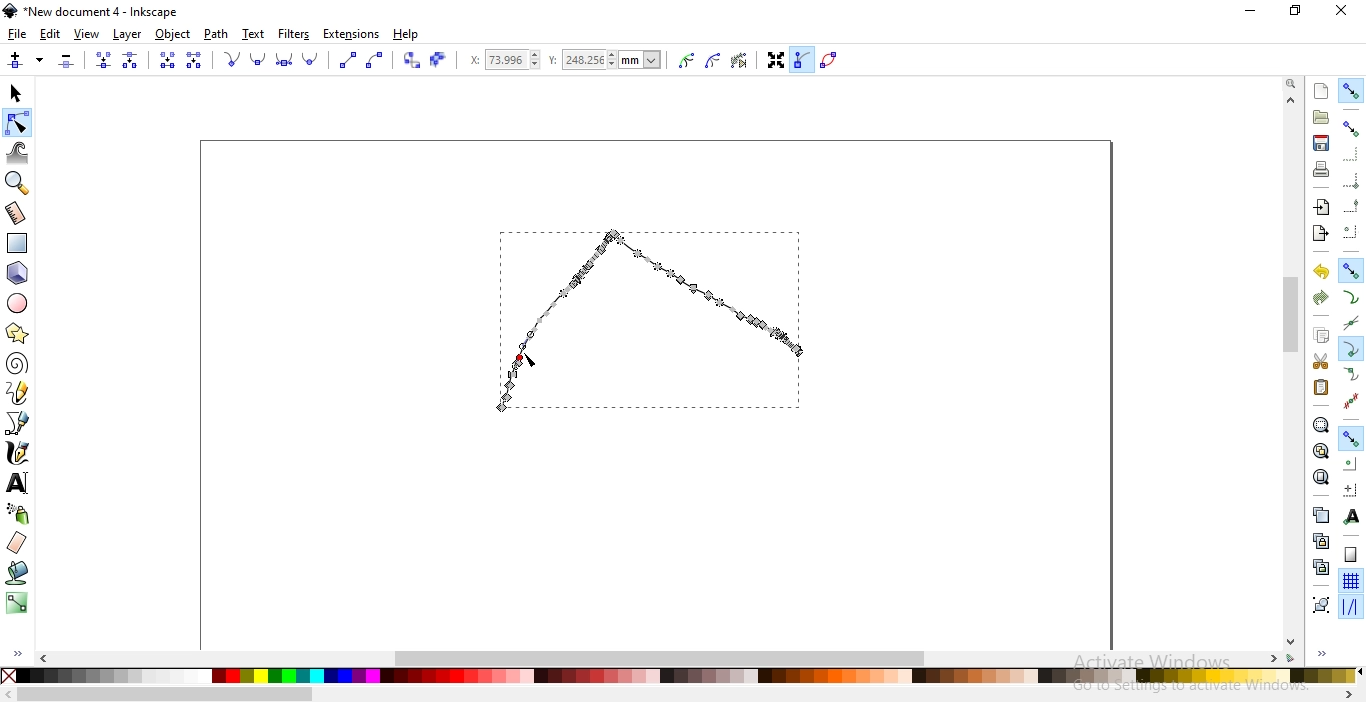 Image resolution: width=1366 pixels, height=702 pixels. What do you see at coordinates (1322, 207) in the screenshot?
I see `import a bitmap` at bounding box center [1322, 207].